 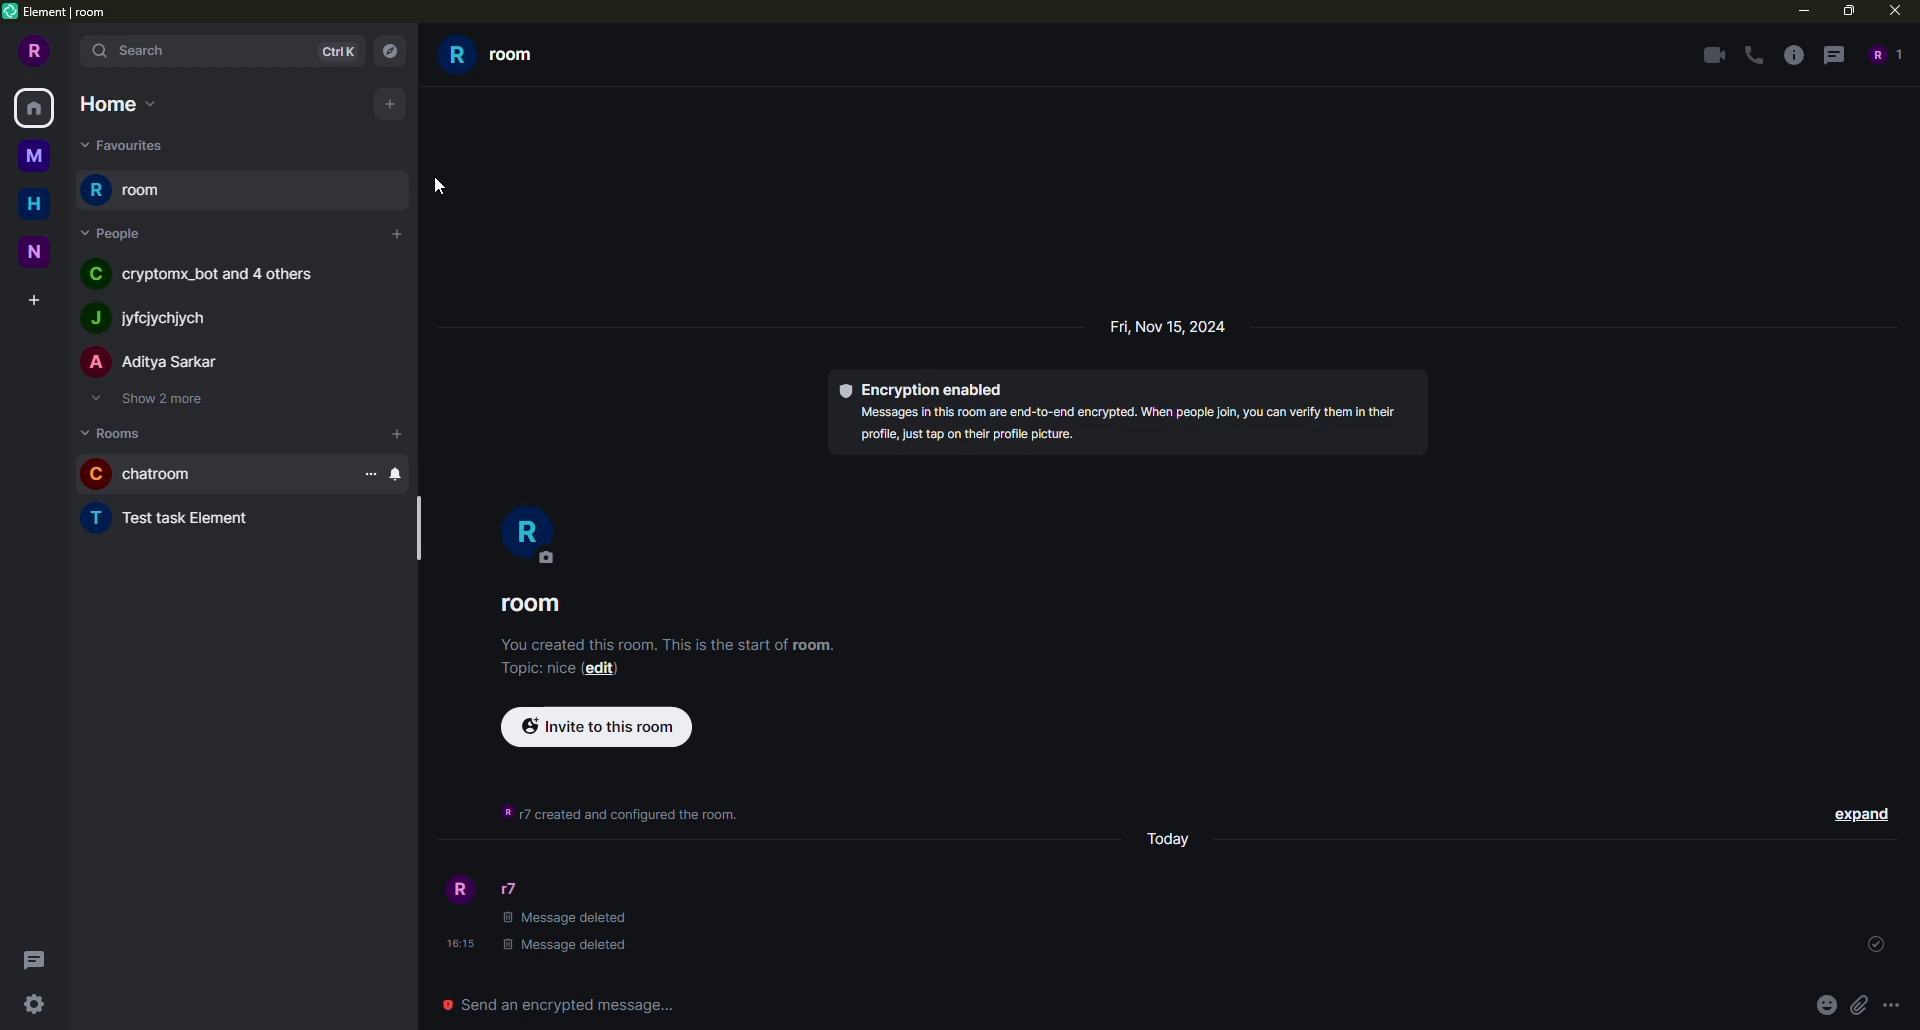 I want to click on r7, so click(x=508, y=888).